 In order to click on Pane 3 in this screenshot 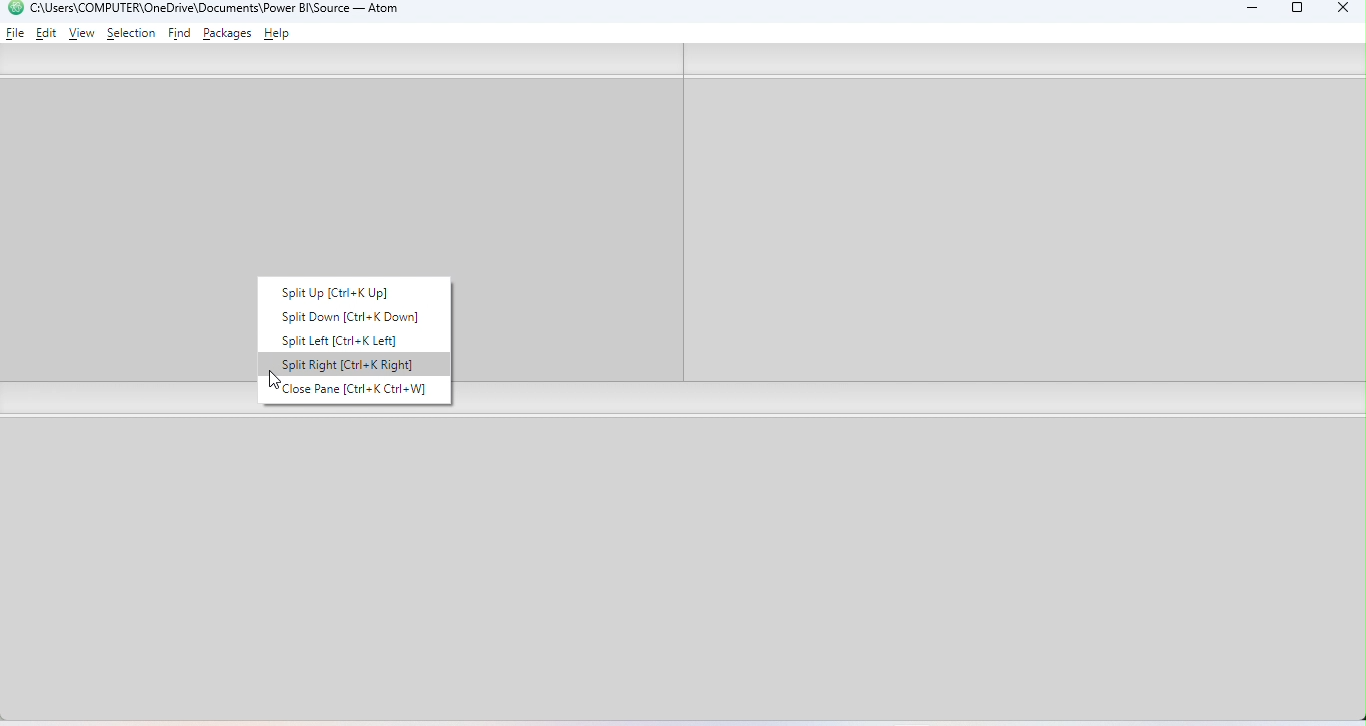, I will do `click(686, 571)`.